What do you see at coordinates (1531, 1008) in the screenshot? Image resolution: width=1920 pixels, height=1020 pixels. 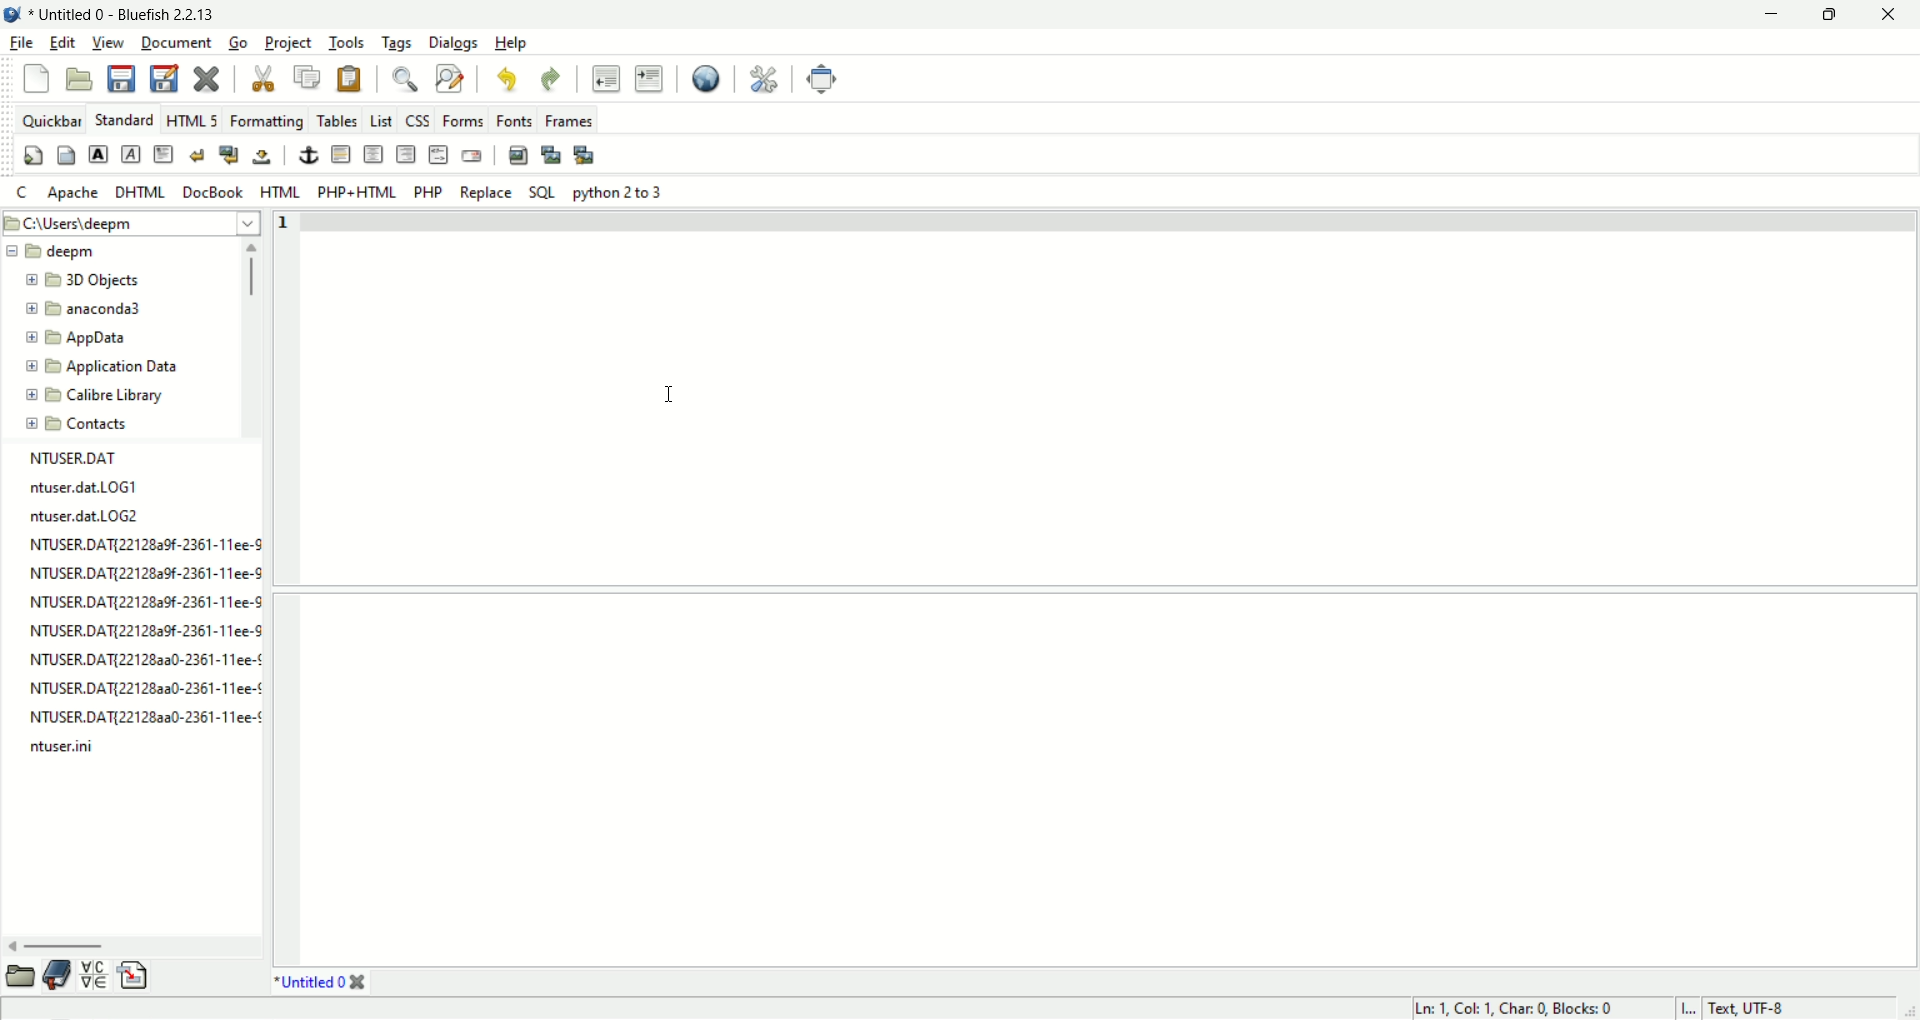 I see `Ln 1, Col 1, Char 0, Blocks:0` at bounding box center [1531, 1008].